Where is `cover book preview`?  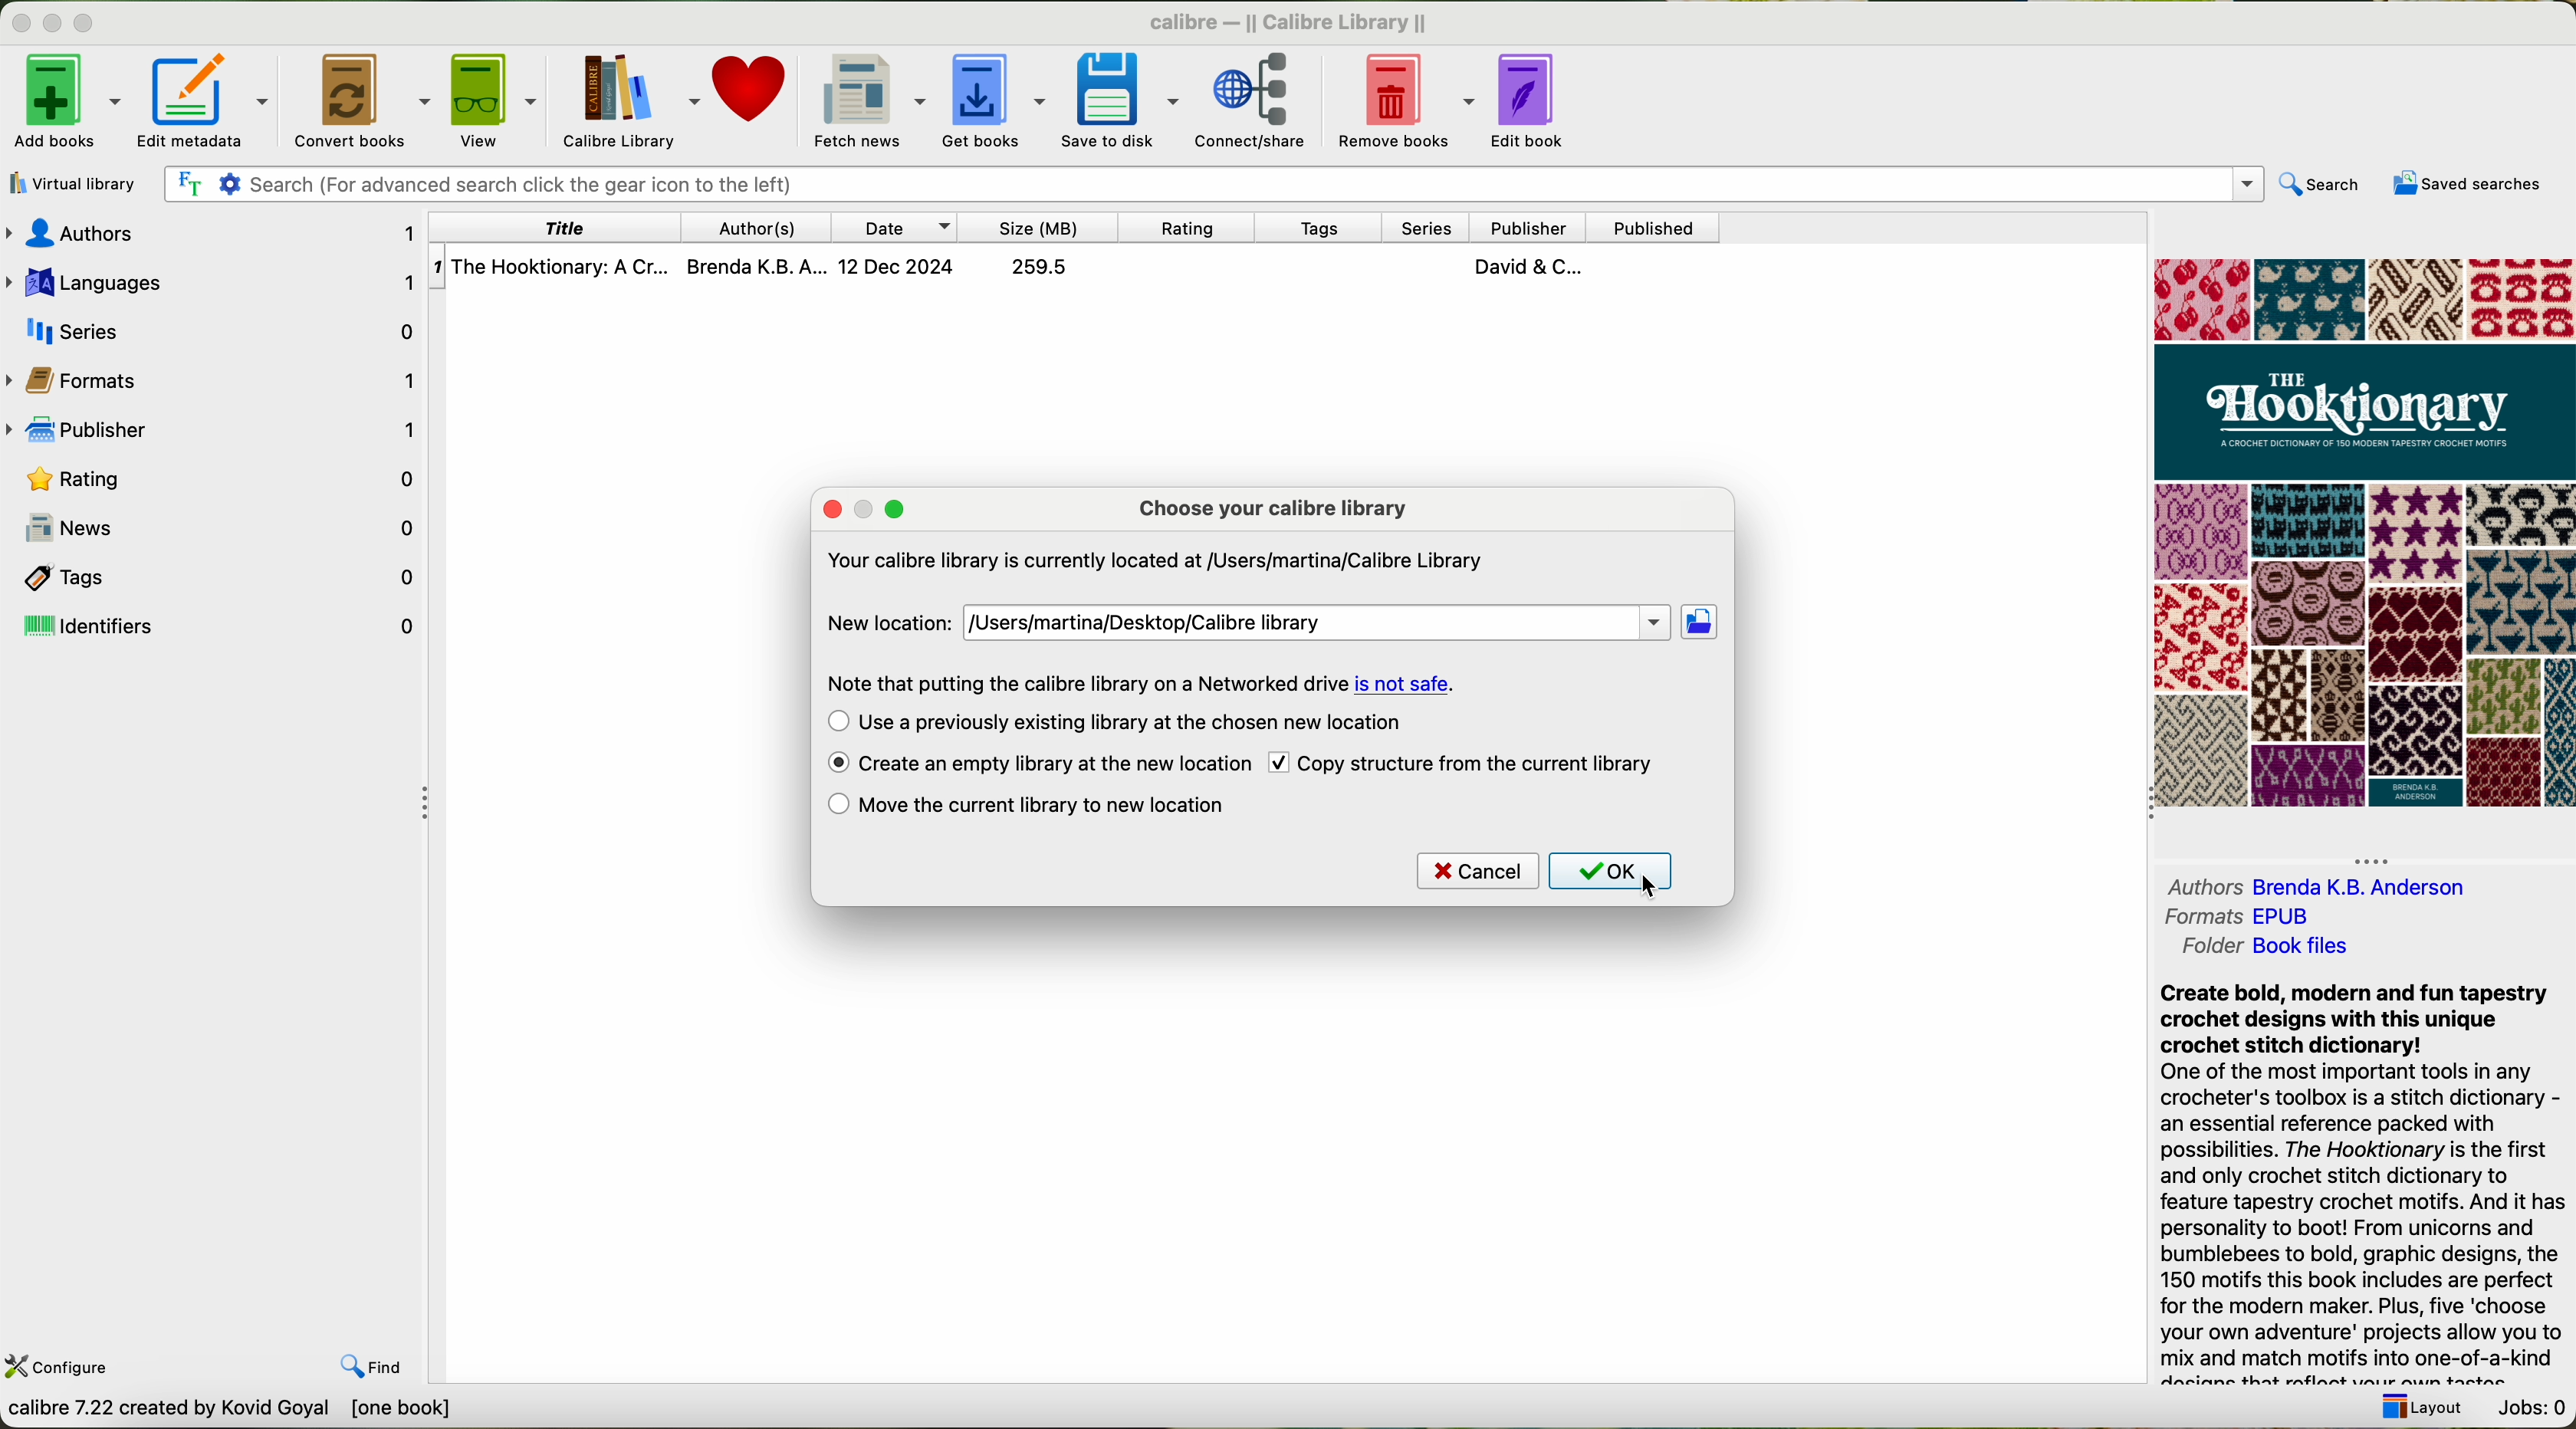
cover book preview is located at coordinates (2362, 534).